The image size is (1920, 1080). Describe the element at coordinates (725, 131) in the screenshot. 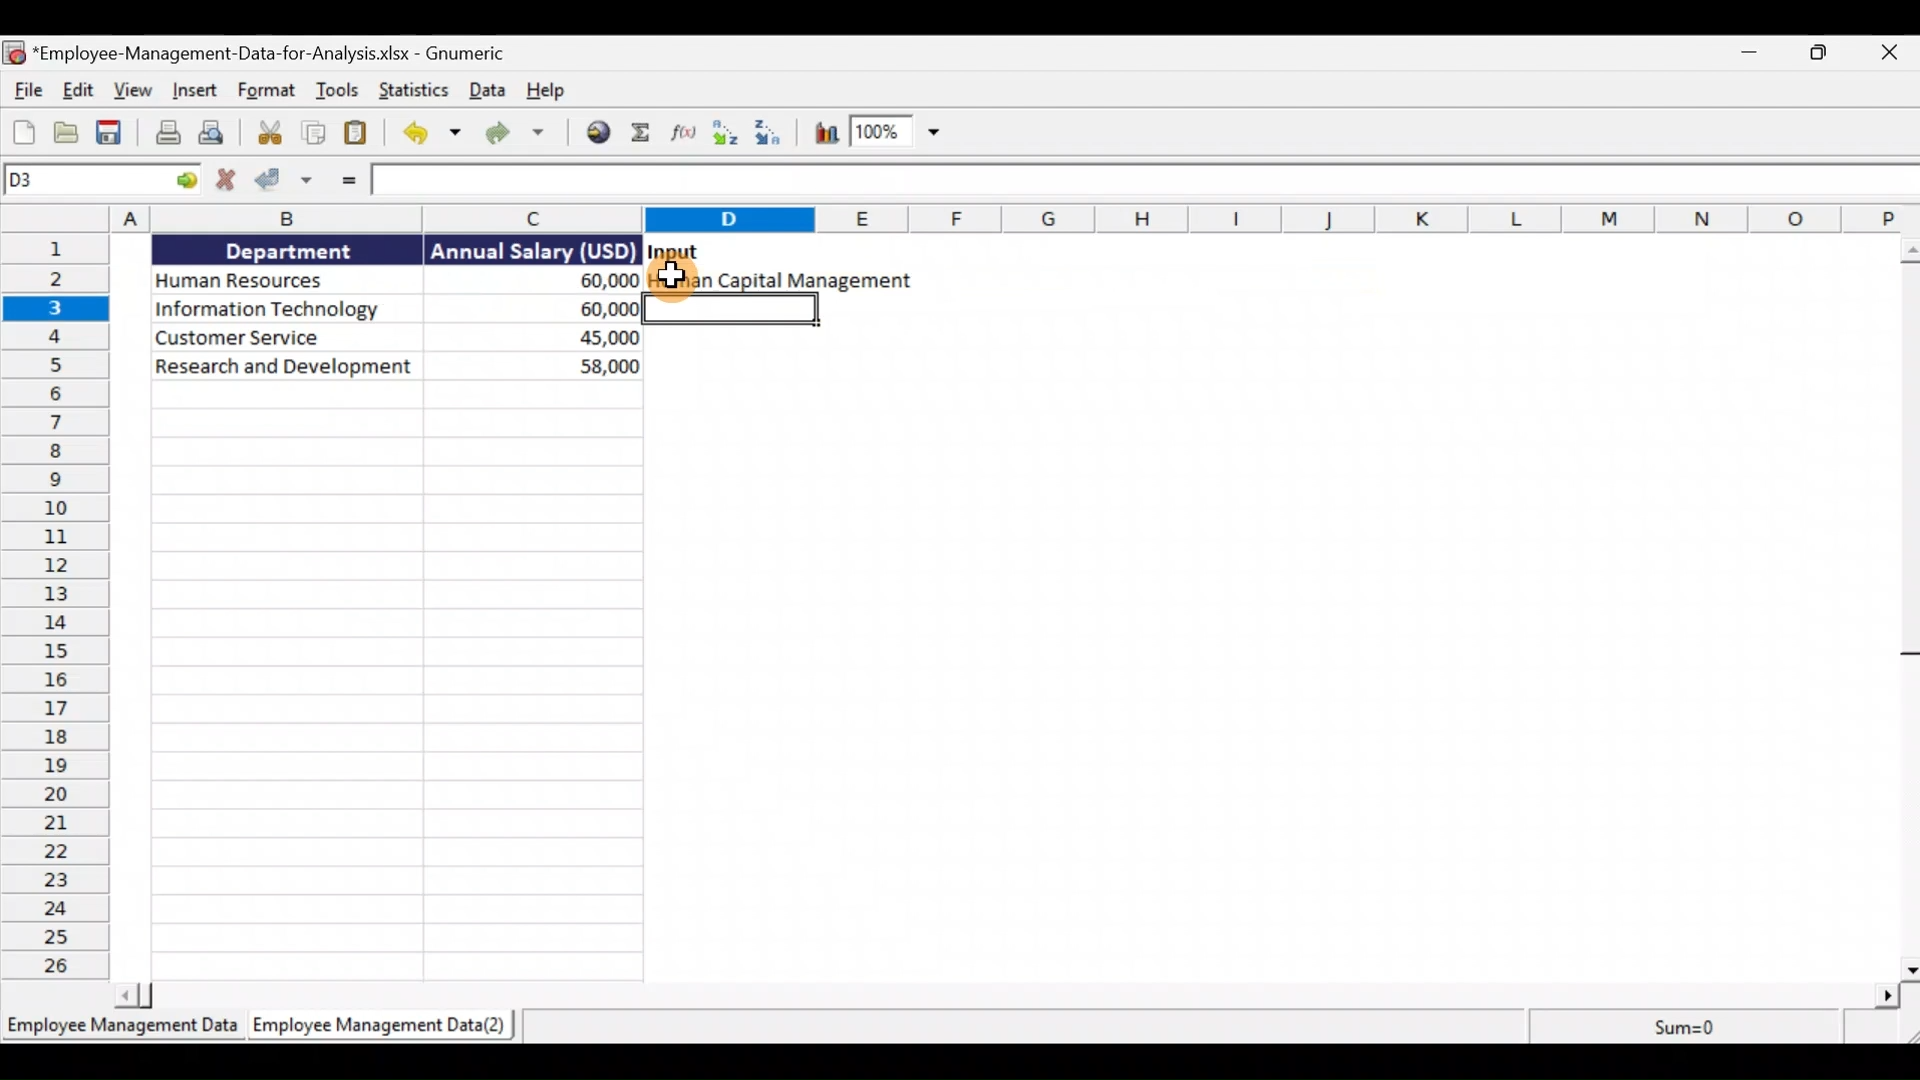

I see `Sort Ascending` at that location.